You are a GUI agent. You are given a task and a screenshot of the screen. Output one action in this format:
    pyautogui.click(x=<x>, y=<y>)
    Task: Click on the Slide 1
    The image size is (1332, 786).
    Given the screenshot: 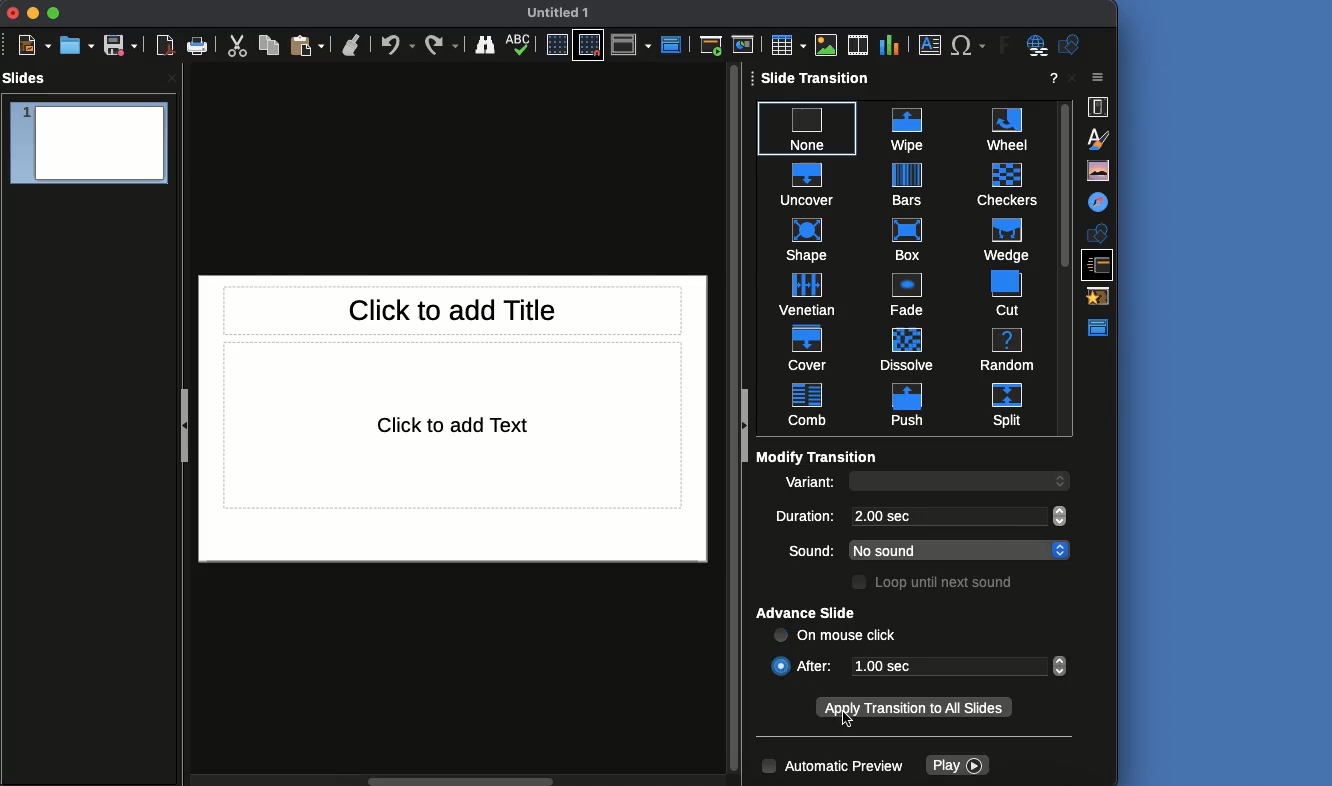 What is the action you would take?
    pyautogui.click(x=89, y=146)
    